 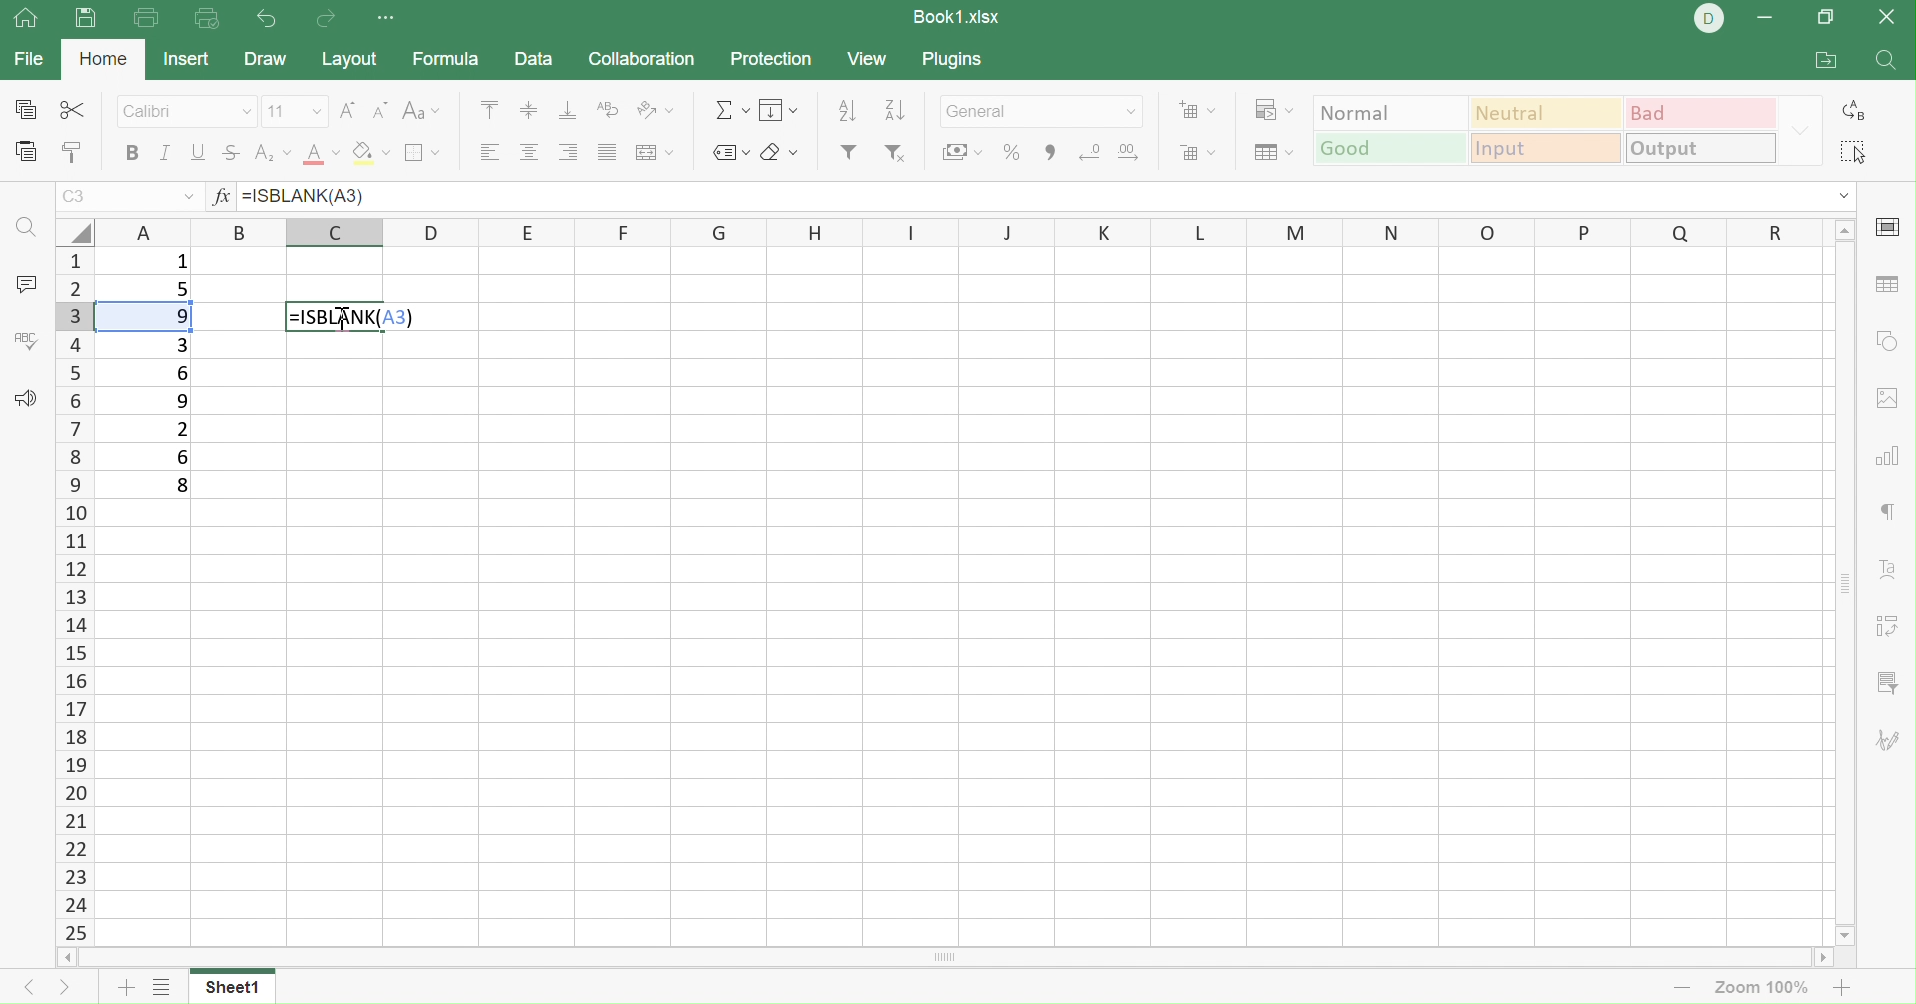 What do you see at coordinates (179, 290) in the screenshot?
I see `5` at bounding box center [179, 290].